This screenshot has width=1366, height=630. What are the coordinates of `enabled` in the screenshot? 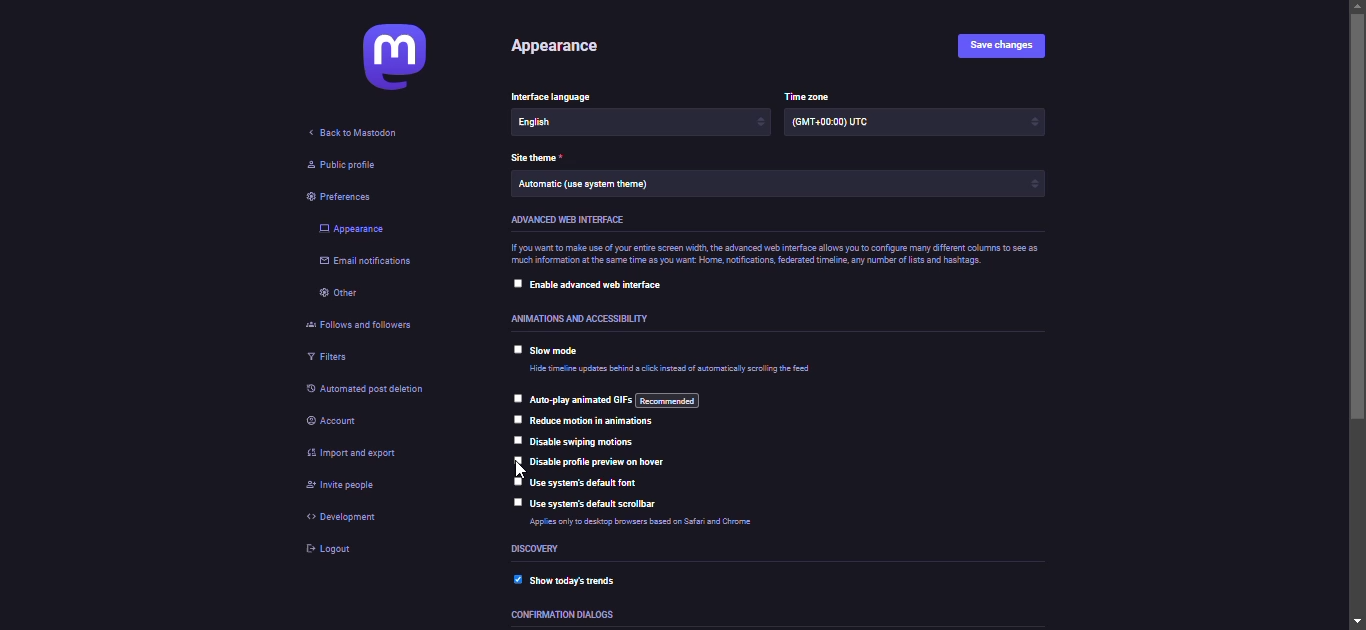 It's located at (516, 577).